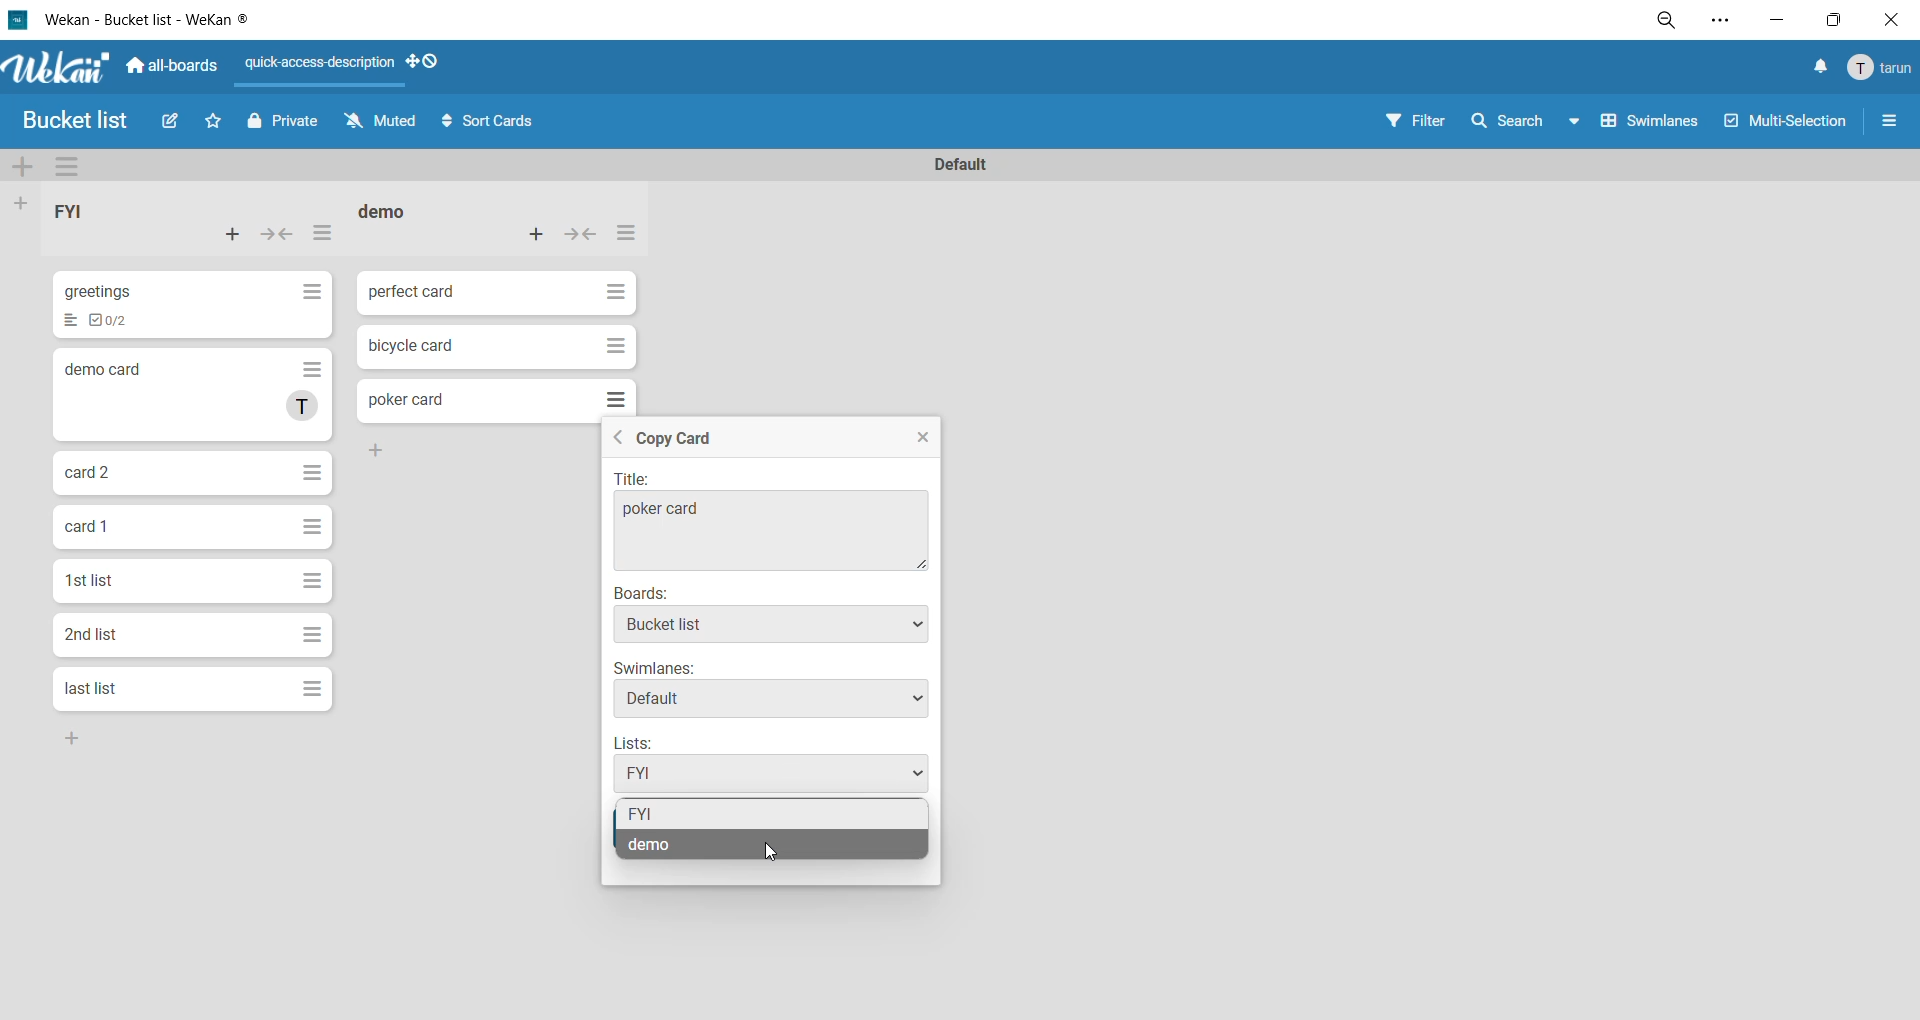 The height and width of the screenshot is (1020, 1920). I want to click on search, so click(1531, 119).